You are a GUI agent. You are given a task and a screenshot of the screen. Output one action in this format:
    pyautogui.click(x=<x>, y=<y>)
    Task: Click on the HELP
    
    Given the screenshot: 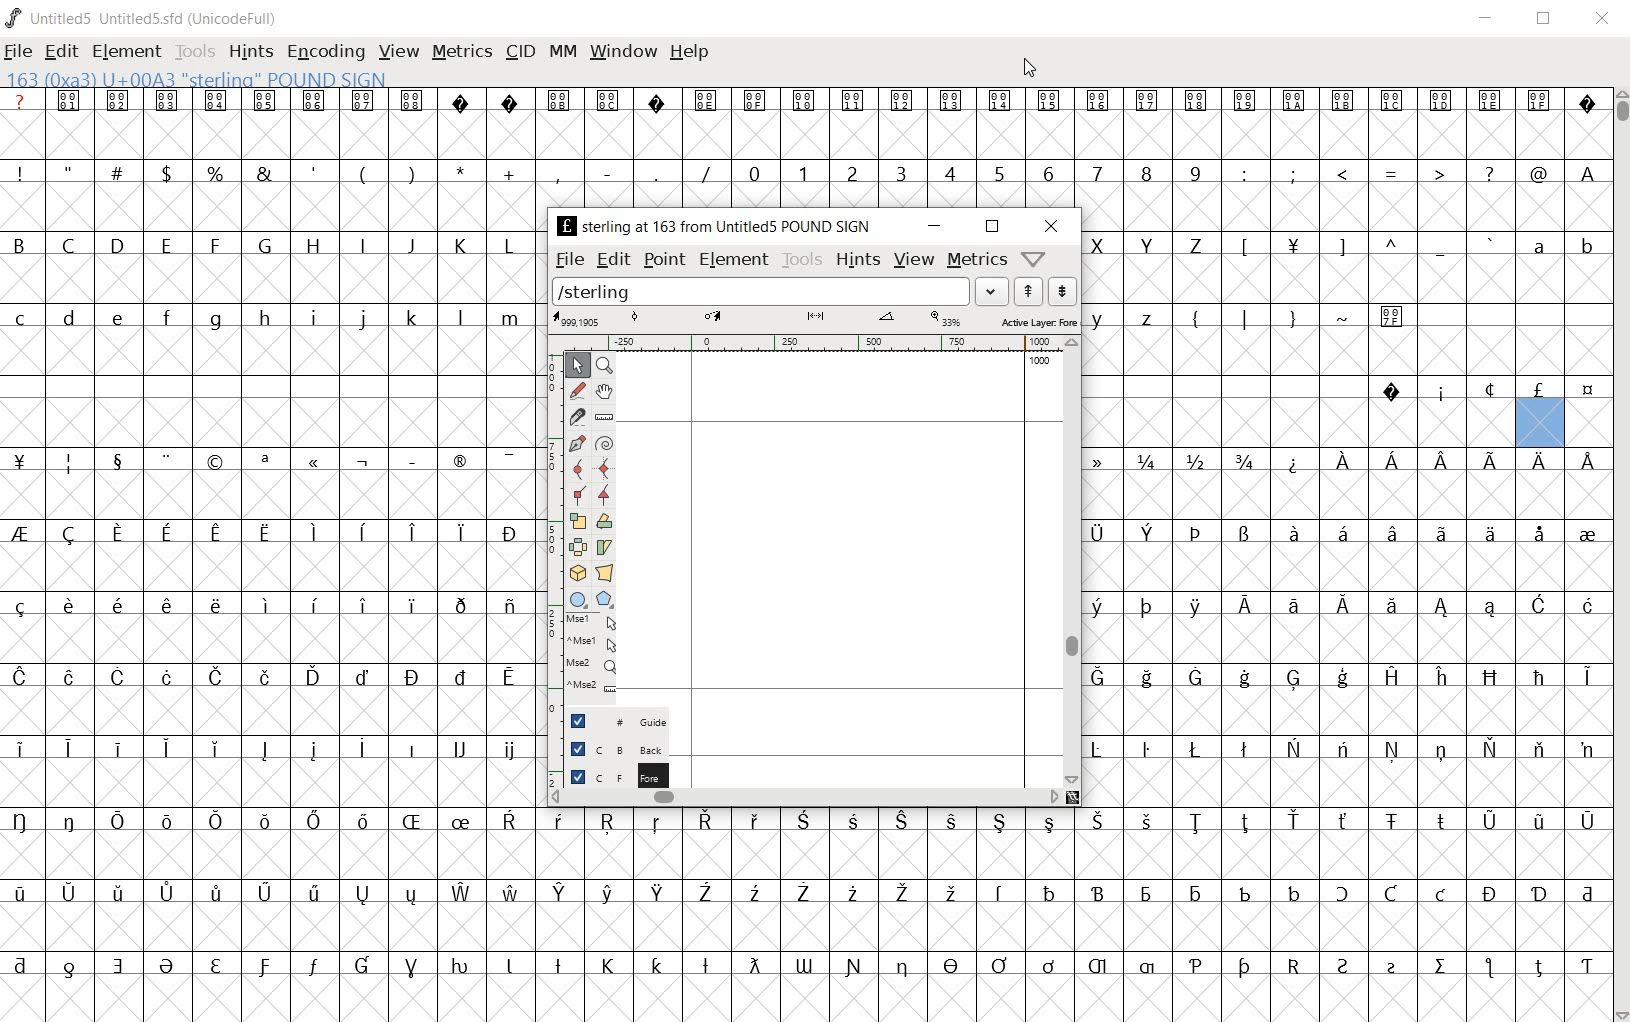 What is the action you would take?
    pyautogui.click(x=688, y=54)
    